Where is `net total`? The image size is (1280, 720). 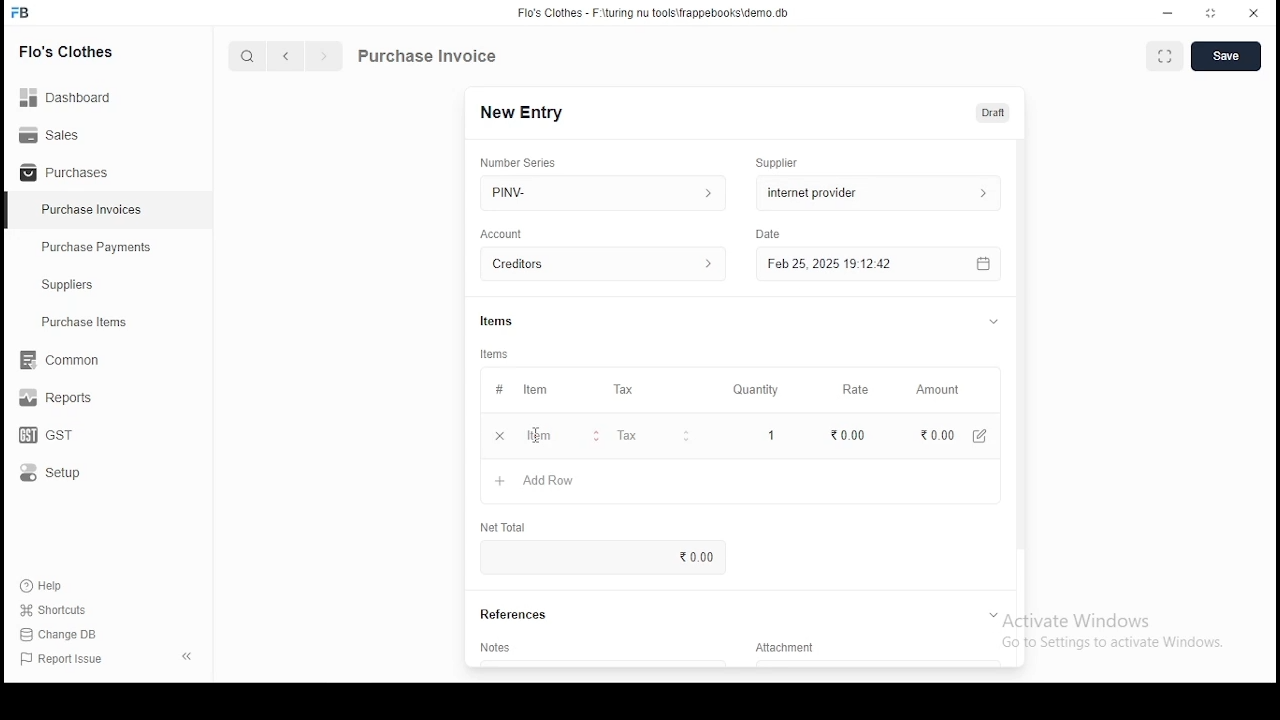 net total is located at coordinates (505, 527).